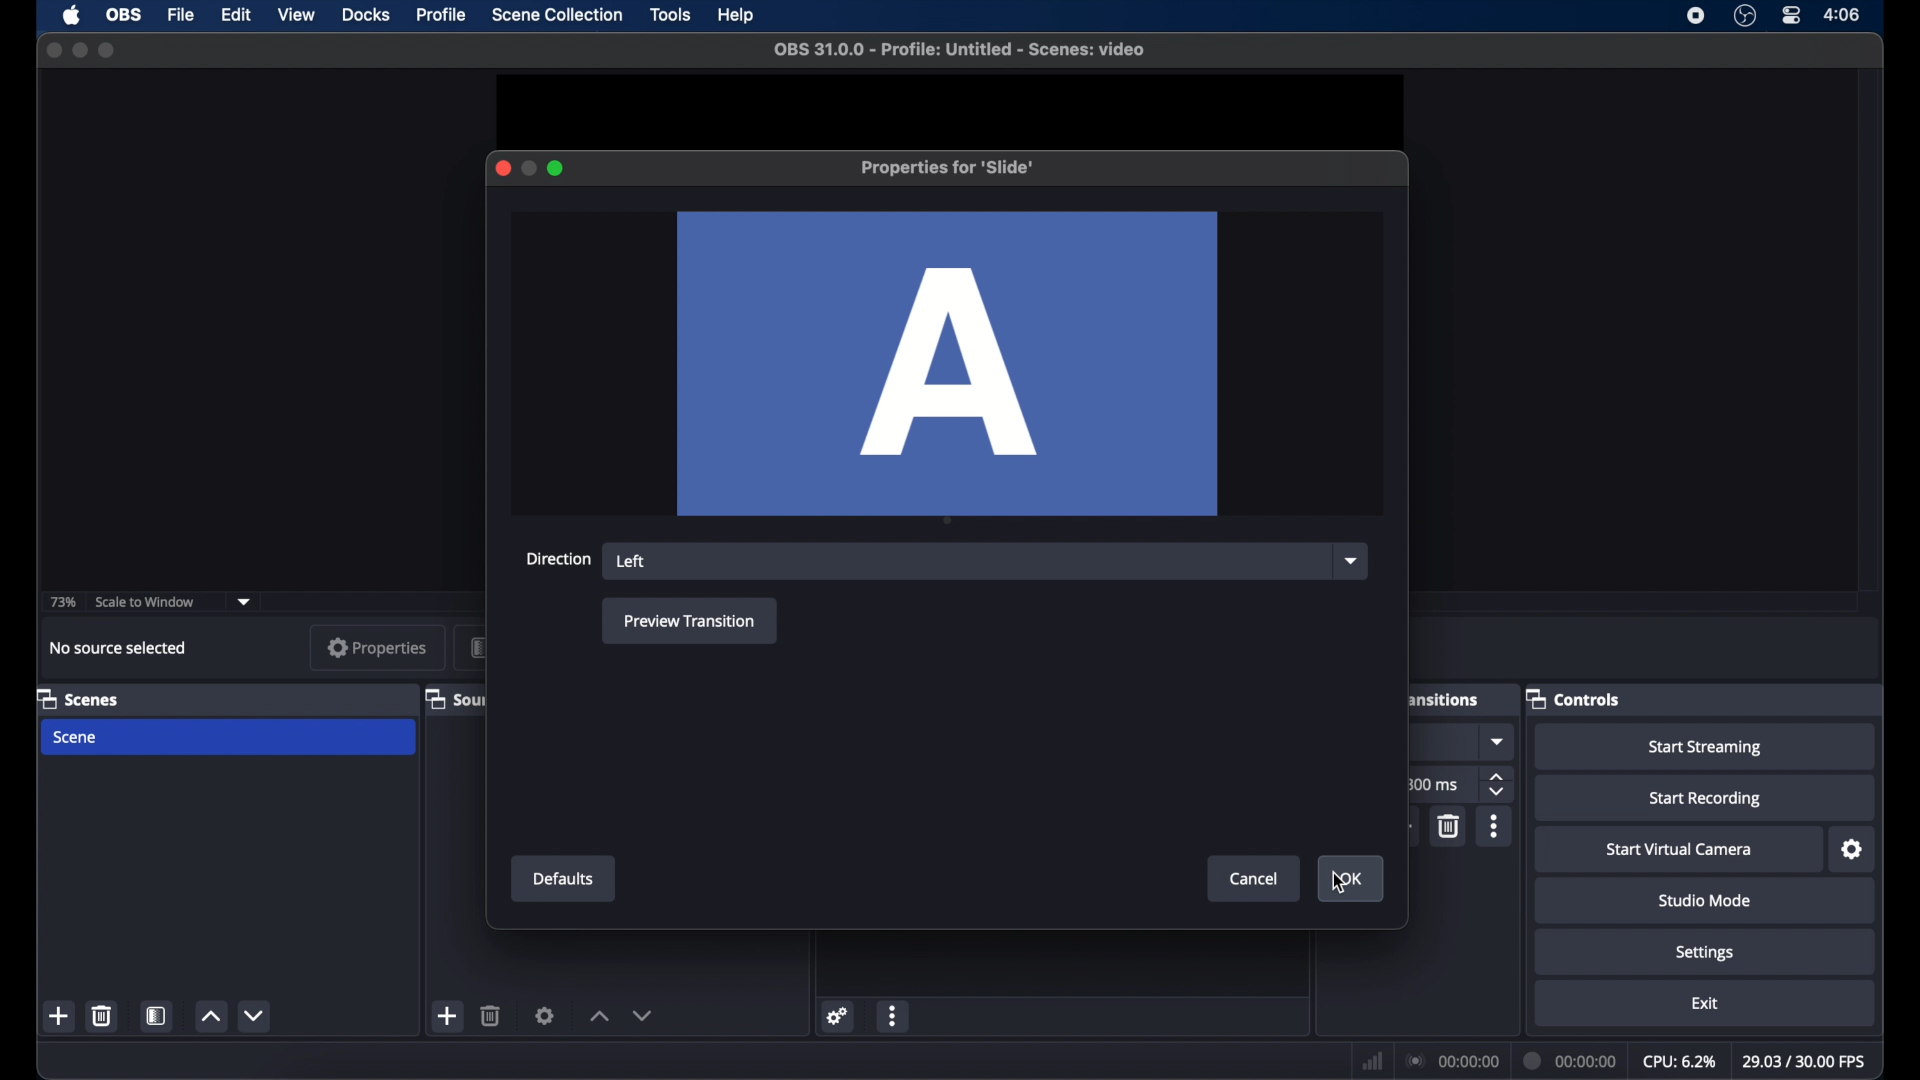 This screenshot has width=1920, height=1080. I want to click on scale to window, so click(145, 600).